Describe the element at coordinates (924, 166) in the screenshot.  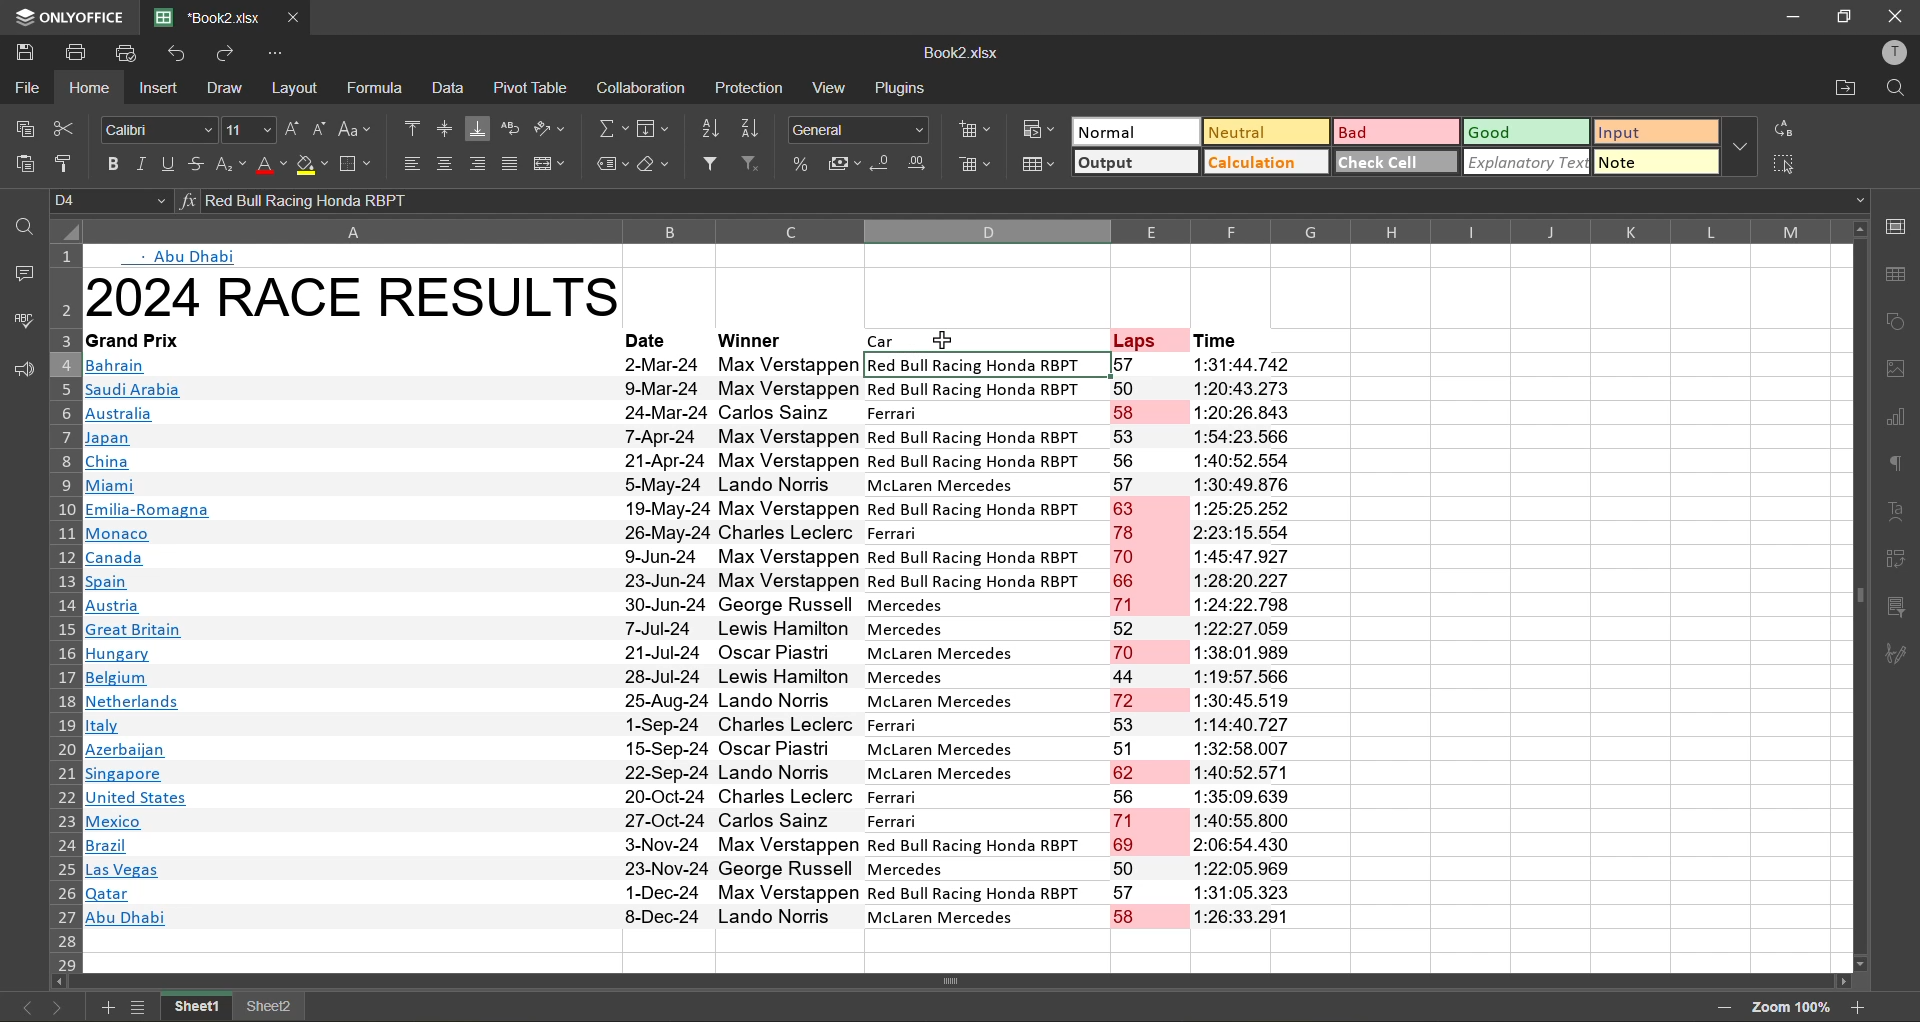
I see `increase decimal` at that location.